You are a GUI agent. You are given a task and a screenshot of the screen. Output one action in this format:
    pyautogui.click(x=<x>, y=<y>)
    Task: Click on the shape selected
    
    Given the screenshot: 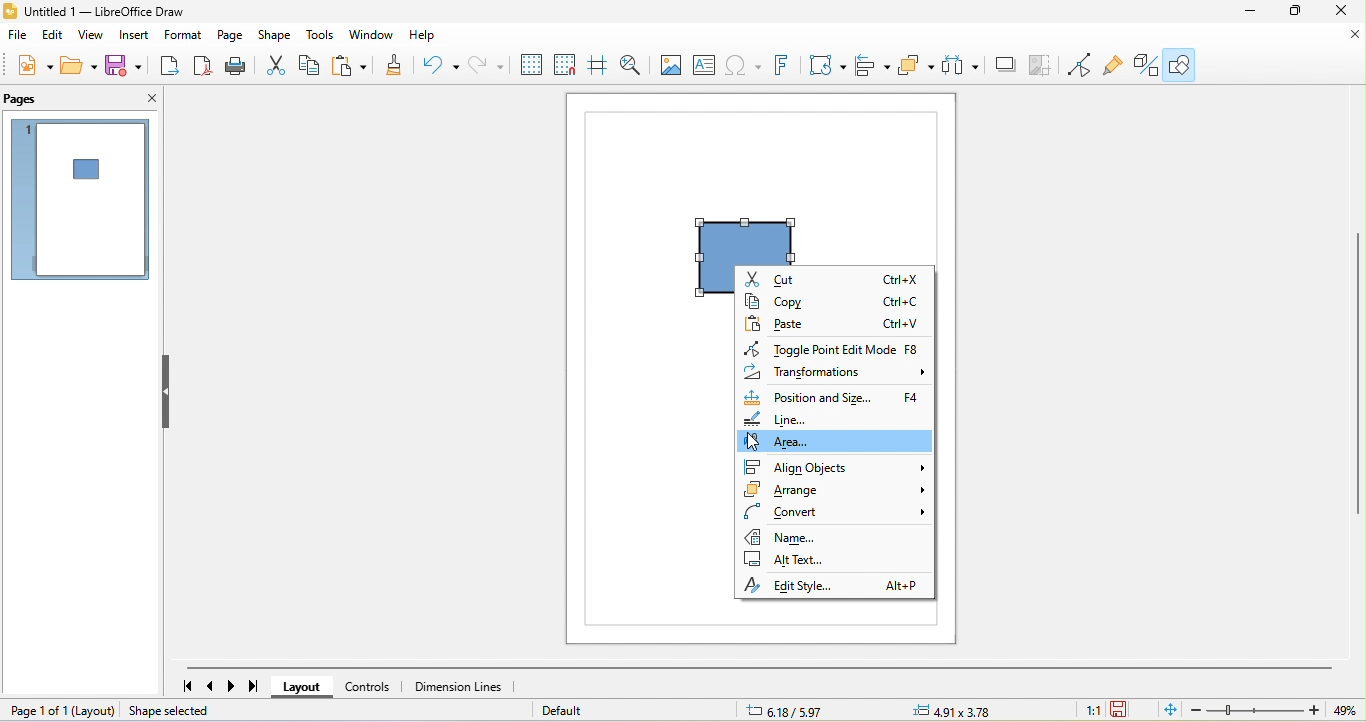 What is the action you would take?
    pyautogui.click(x=185, y=711)
    